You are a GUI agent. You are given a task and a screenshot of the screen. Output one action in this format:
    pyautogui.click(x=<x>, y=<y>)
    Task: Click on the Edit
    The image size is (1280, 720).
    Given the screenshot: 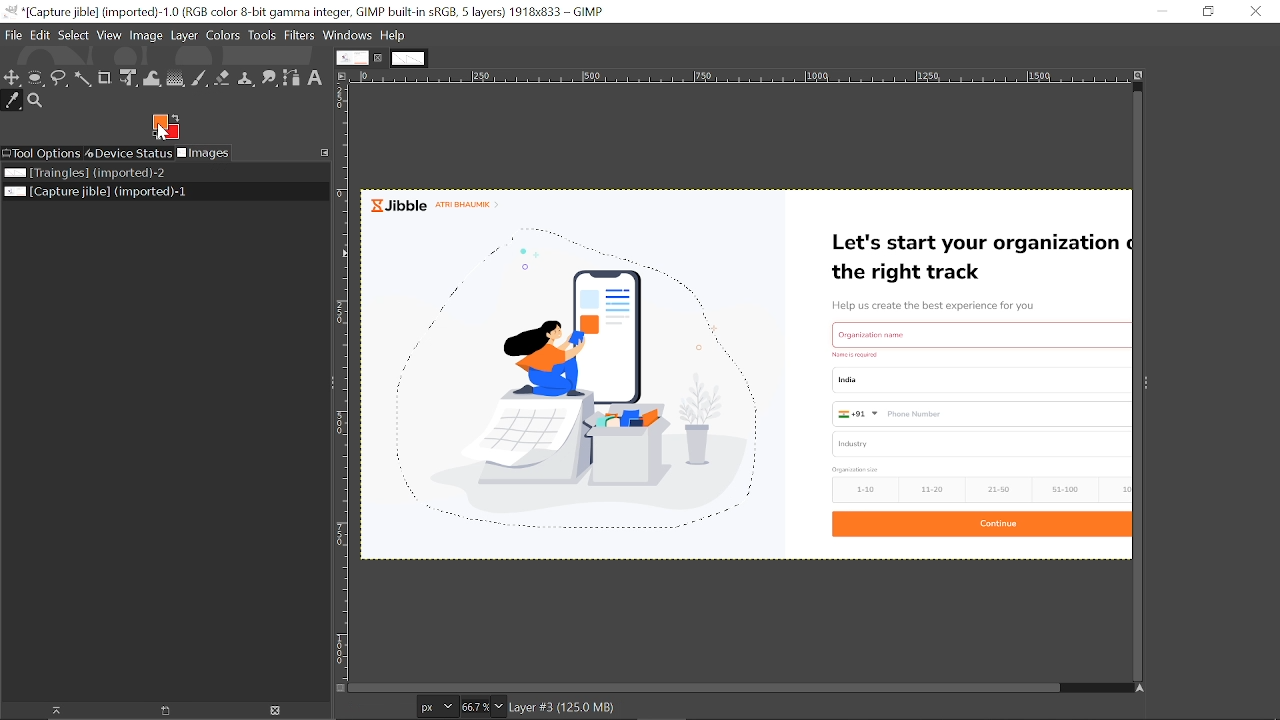 What is the action you would take?
    pyautogui.click(x=40, y=35)
    